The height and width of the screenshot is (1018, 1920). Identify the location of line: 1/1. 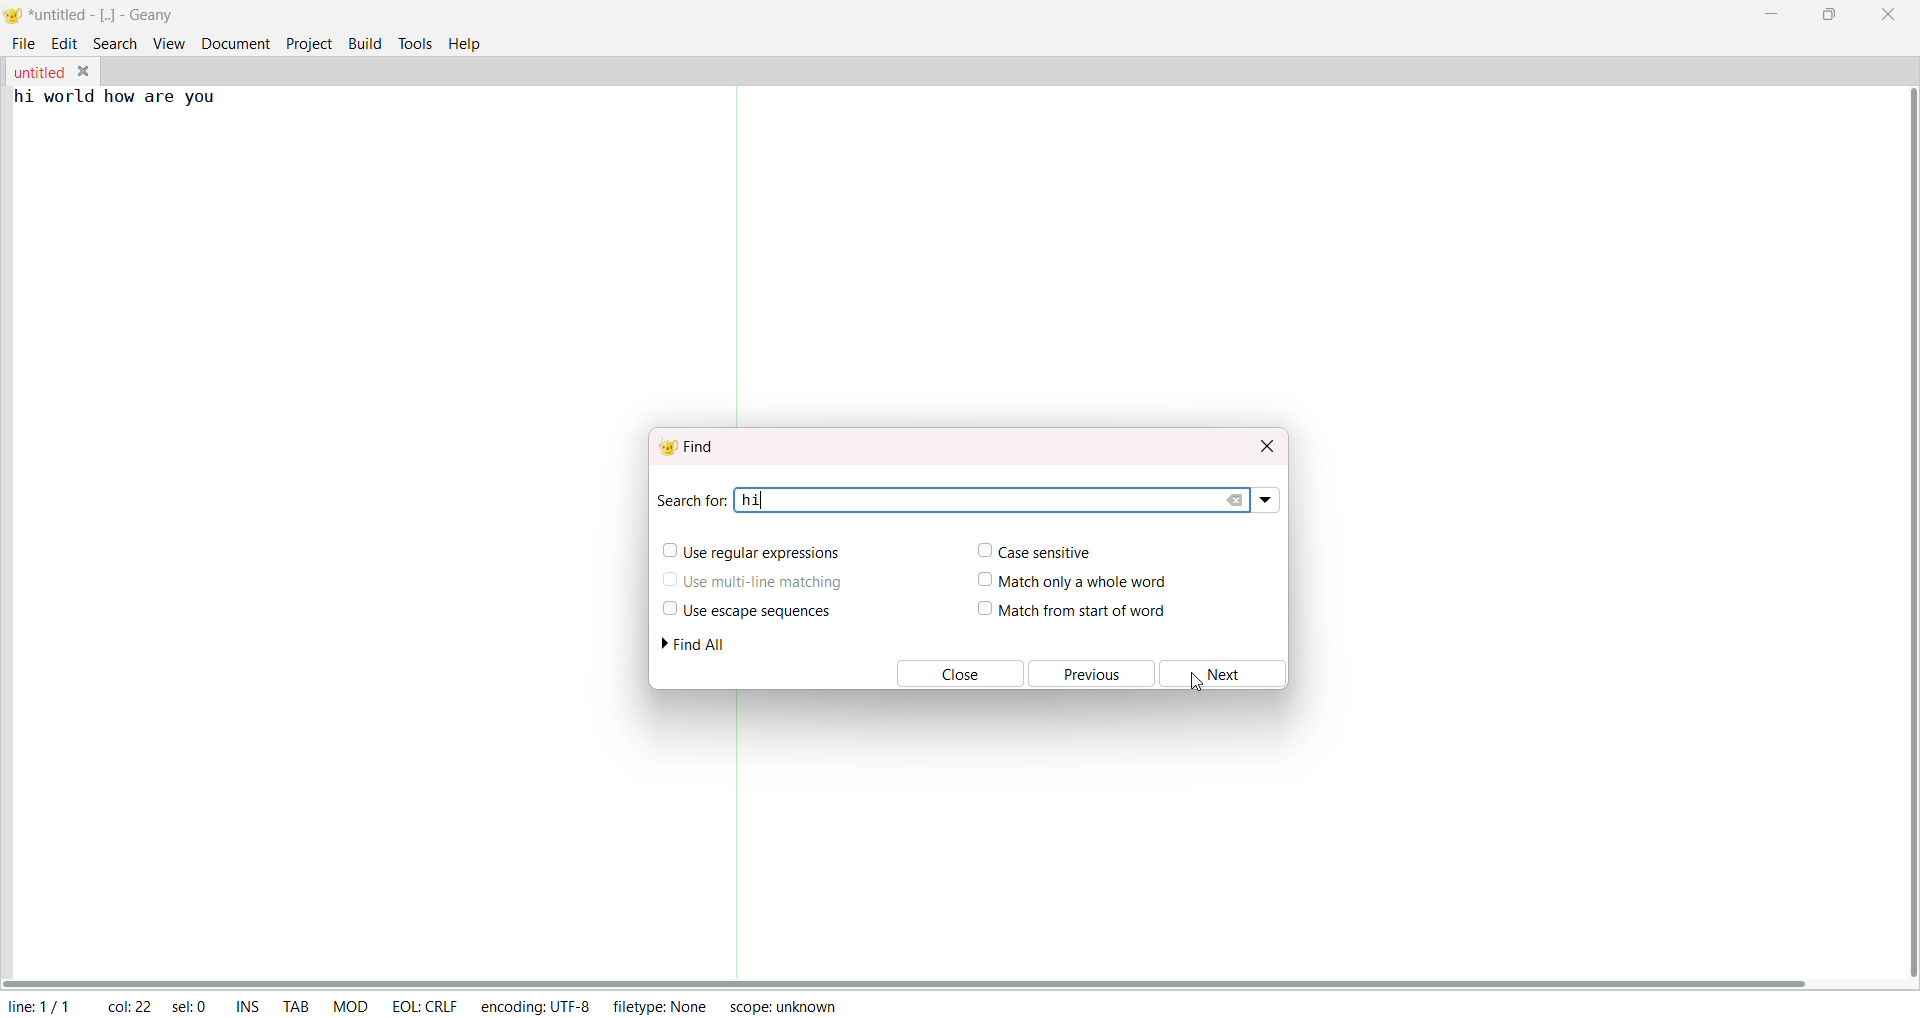
(40, 1006).